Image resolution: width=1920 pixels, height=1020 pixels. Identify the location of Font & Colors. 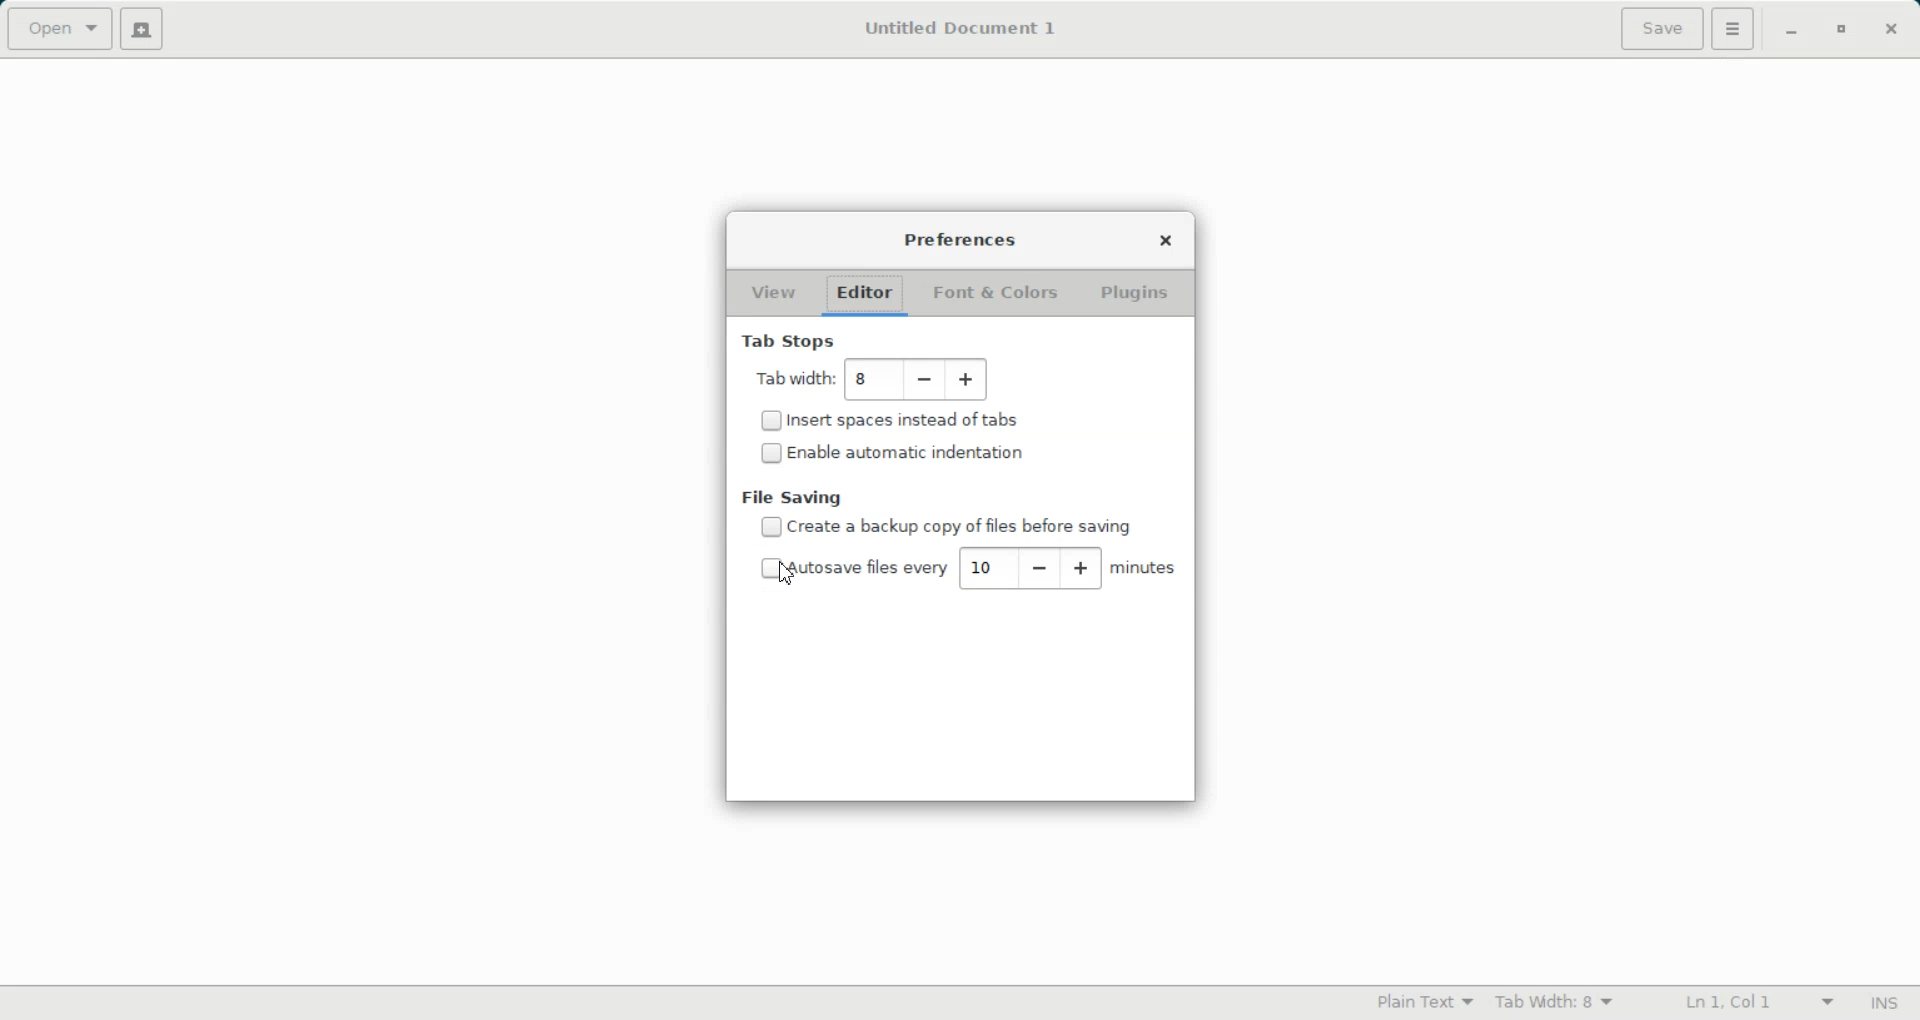
(993, 295).